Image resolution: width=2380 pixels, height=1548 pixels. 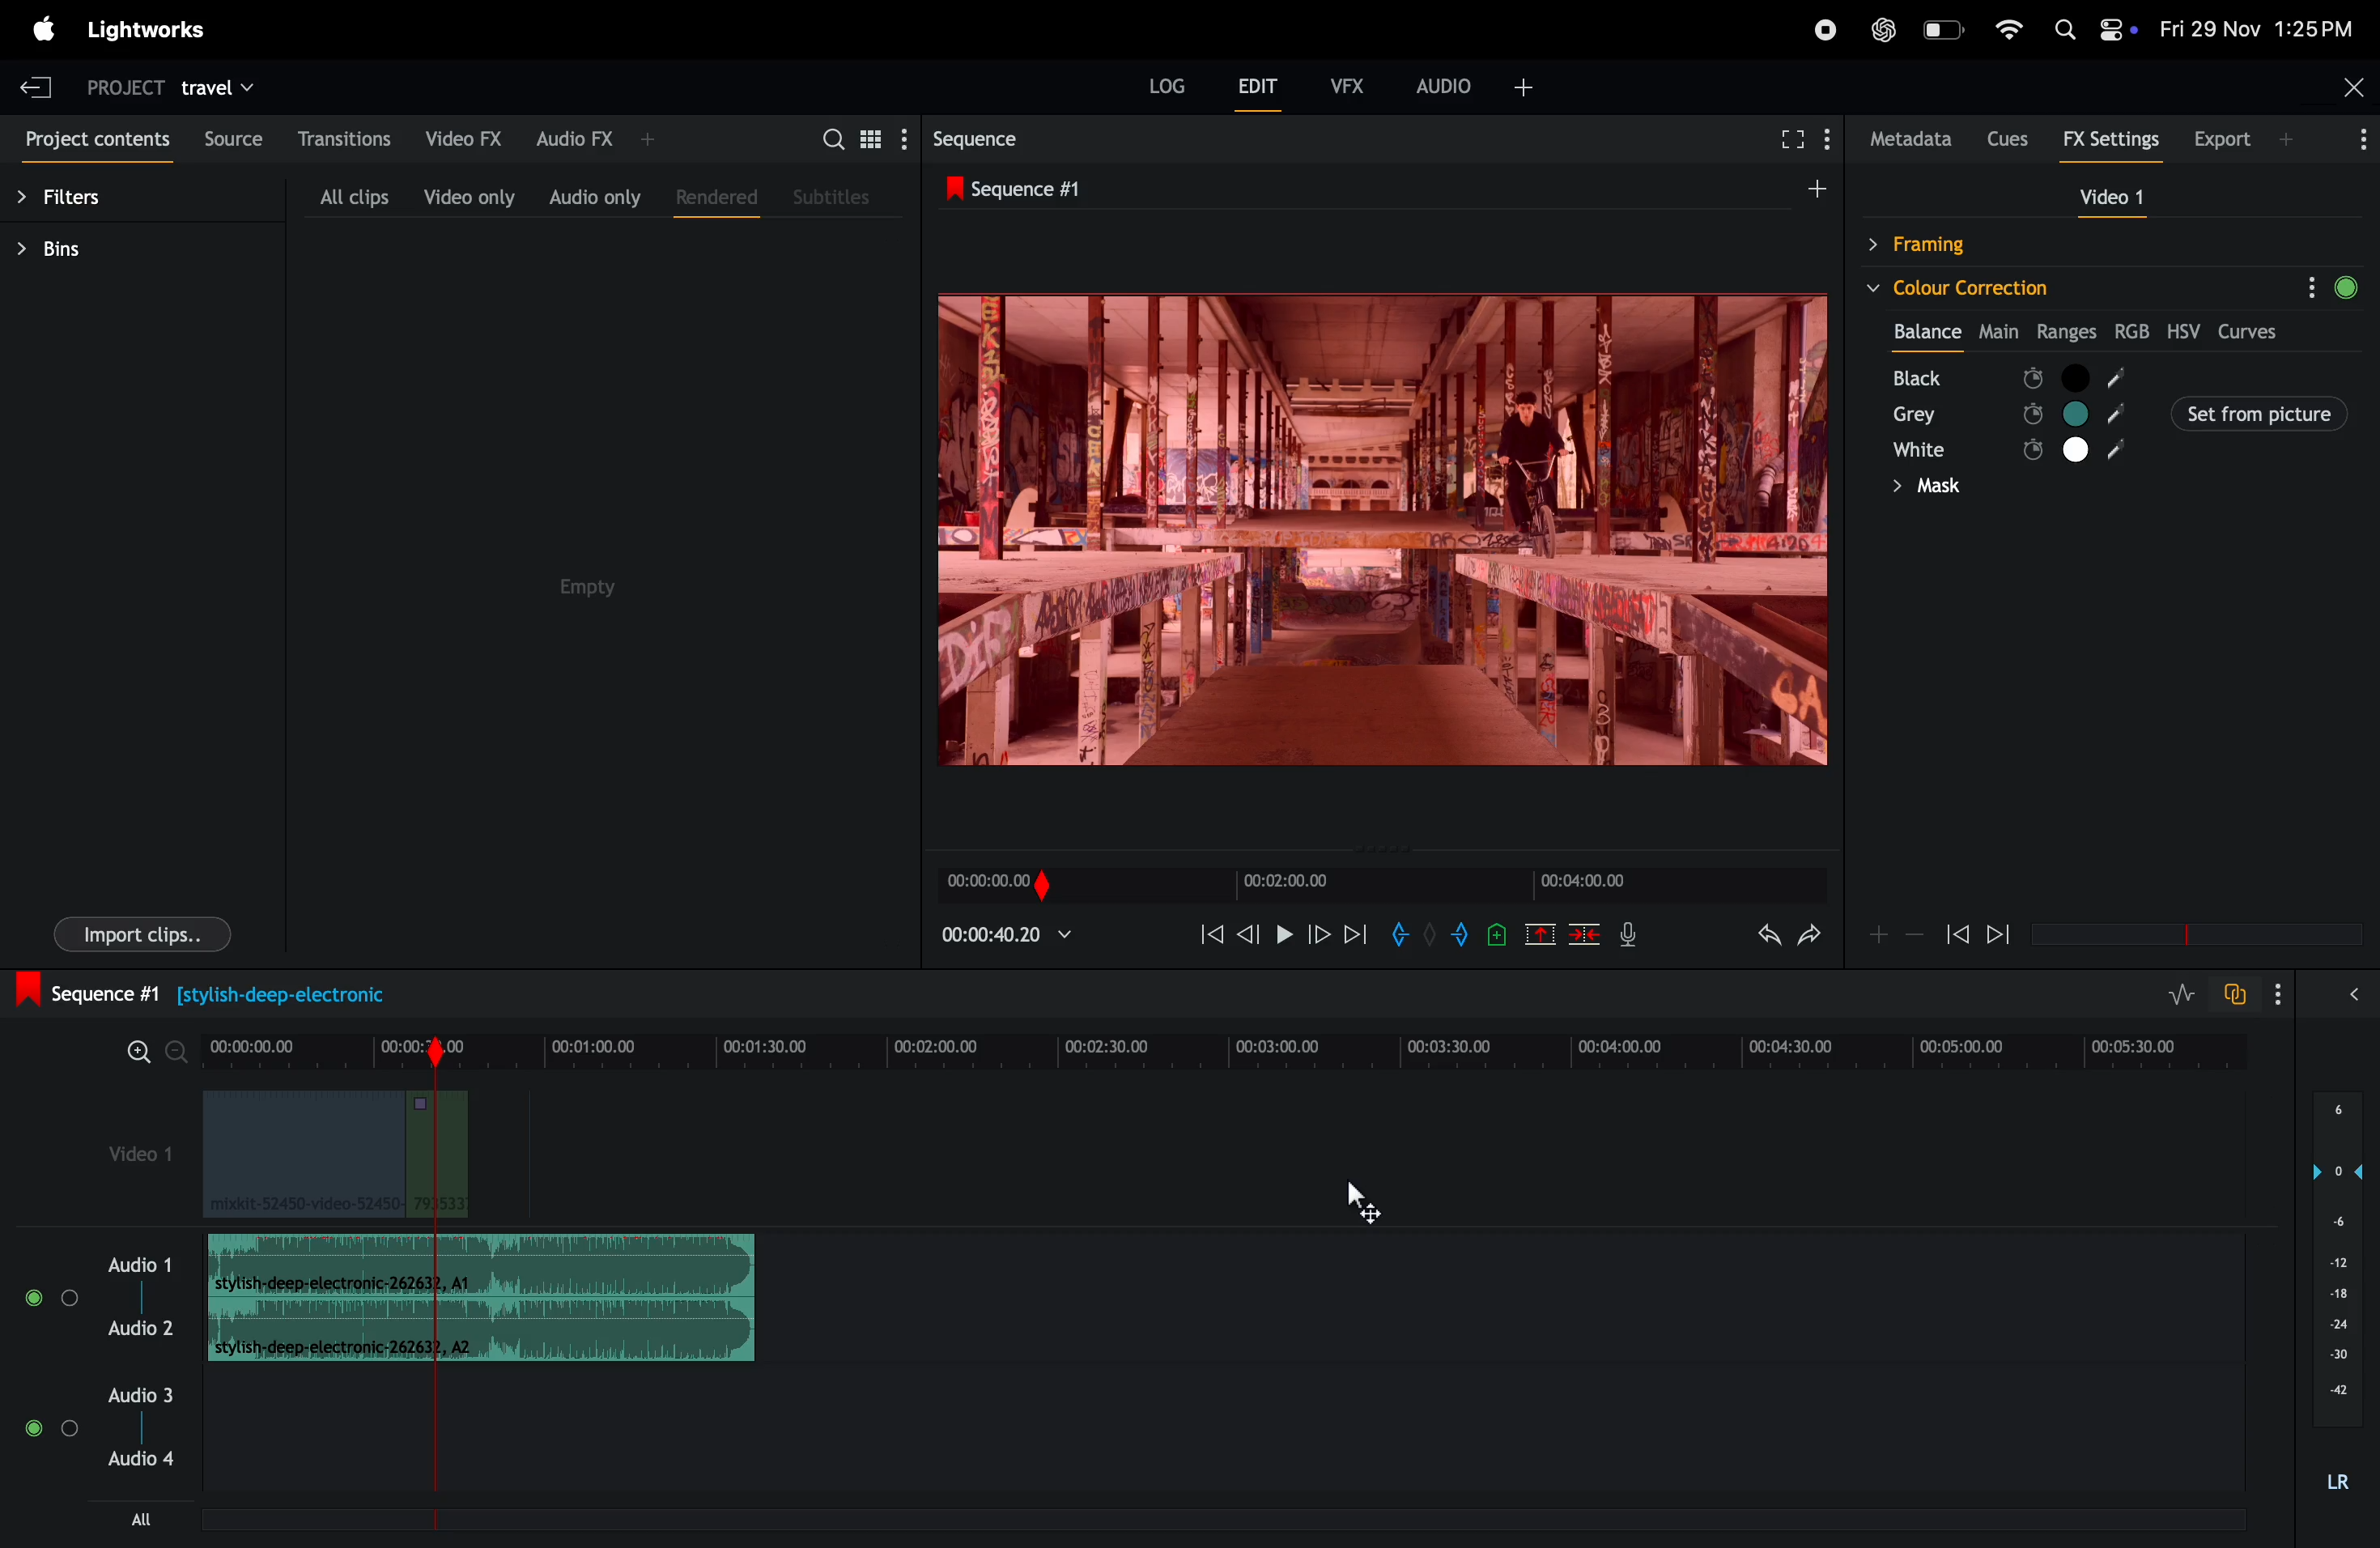 I want to click on Toggle, so click(x=71, y=1430).